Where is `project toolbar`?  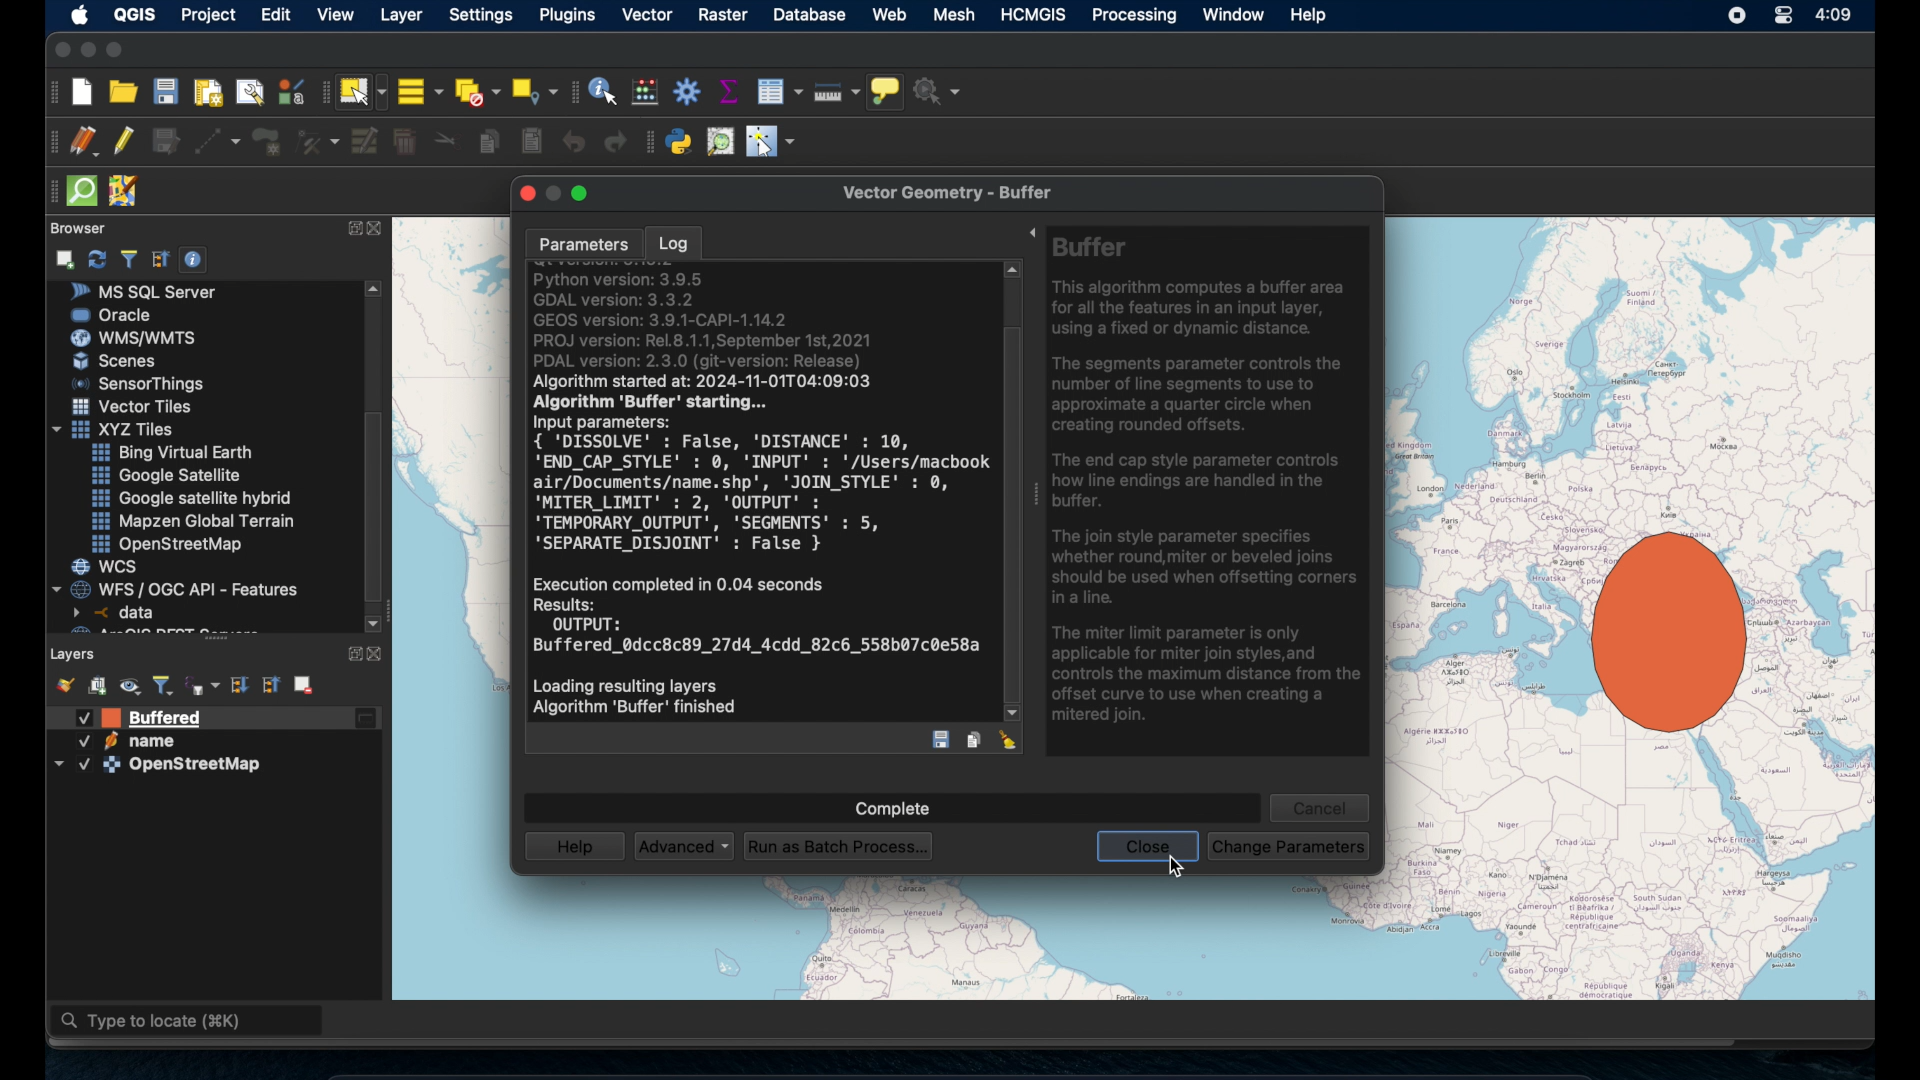 project toolbar is located at coordinates (52, 92).